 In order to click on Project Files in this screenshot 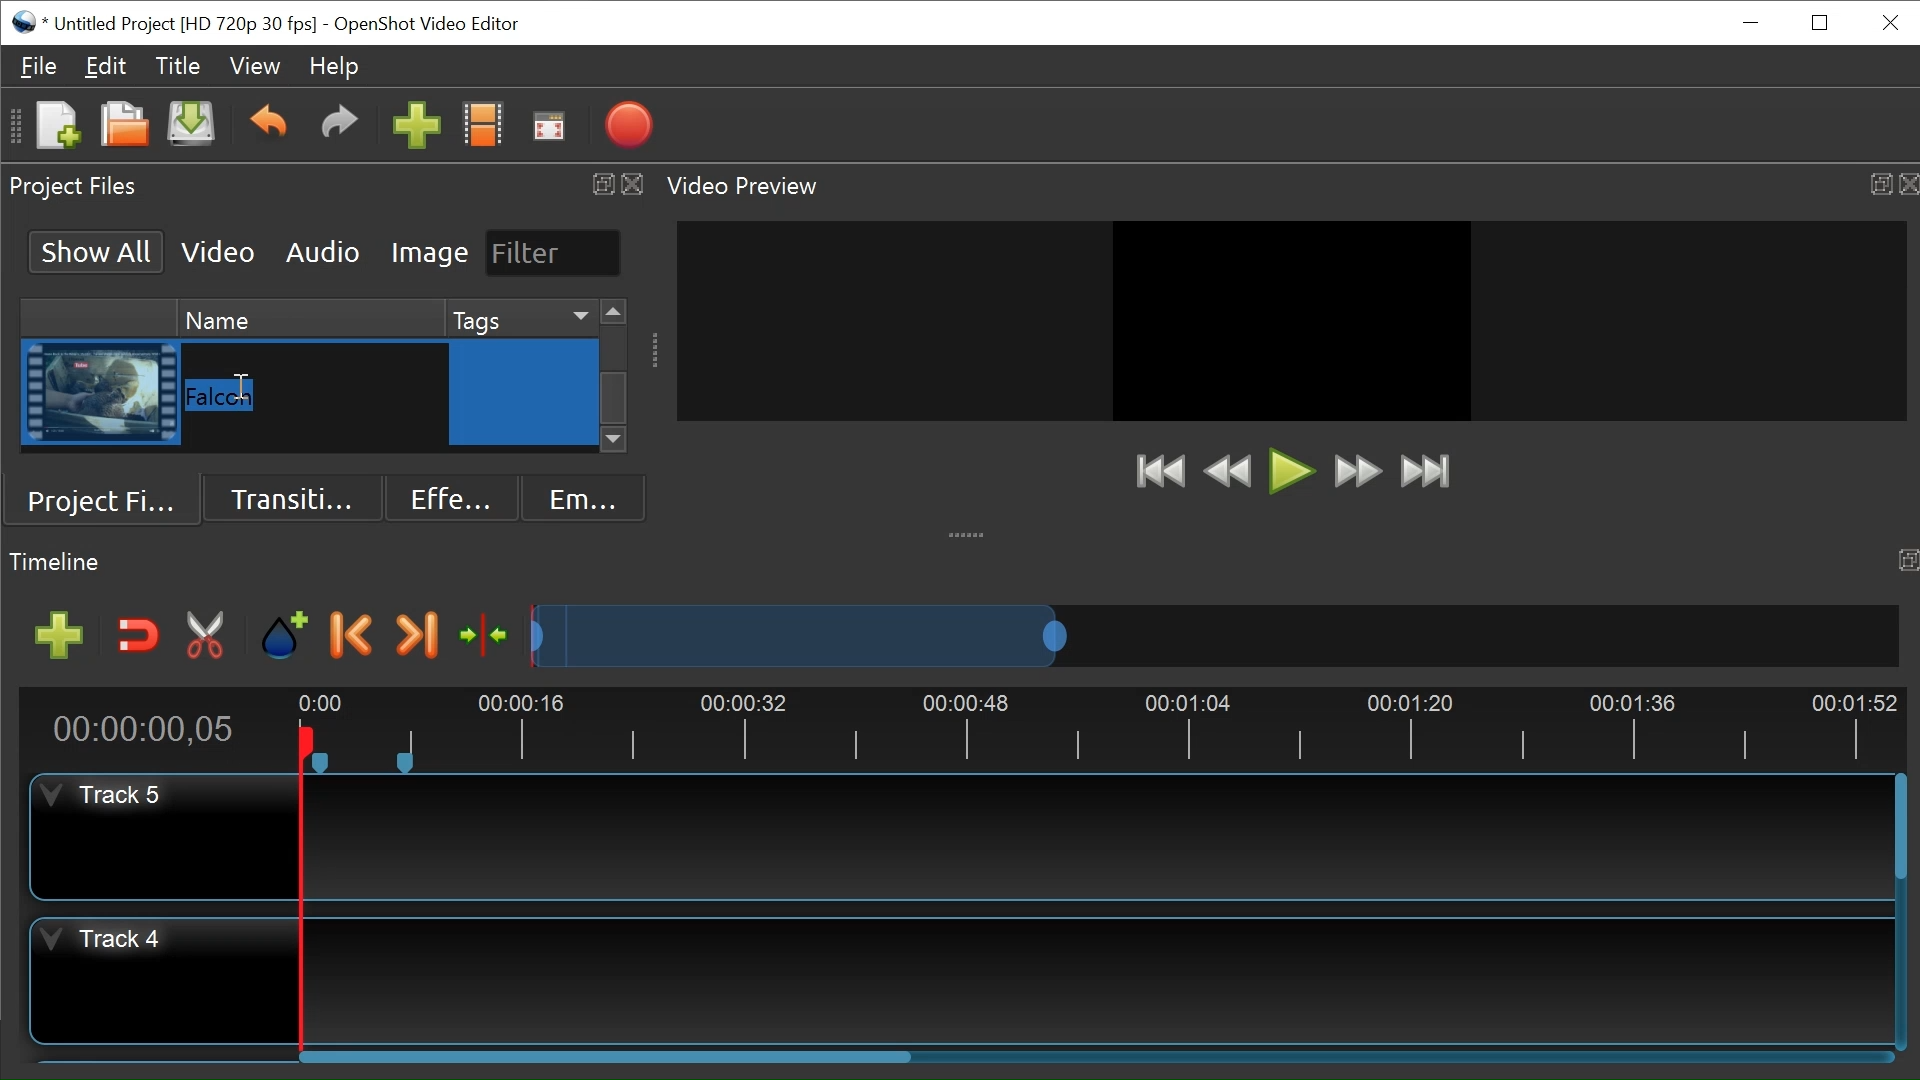, I will do `click(110, 497)`.